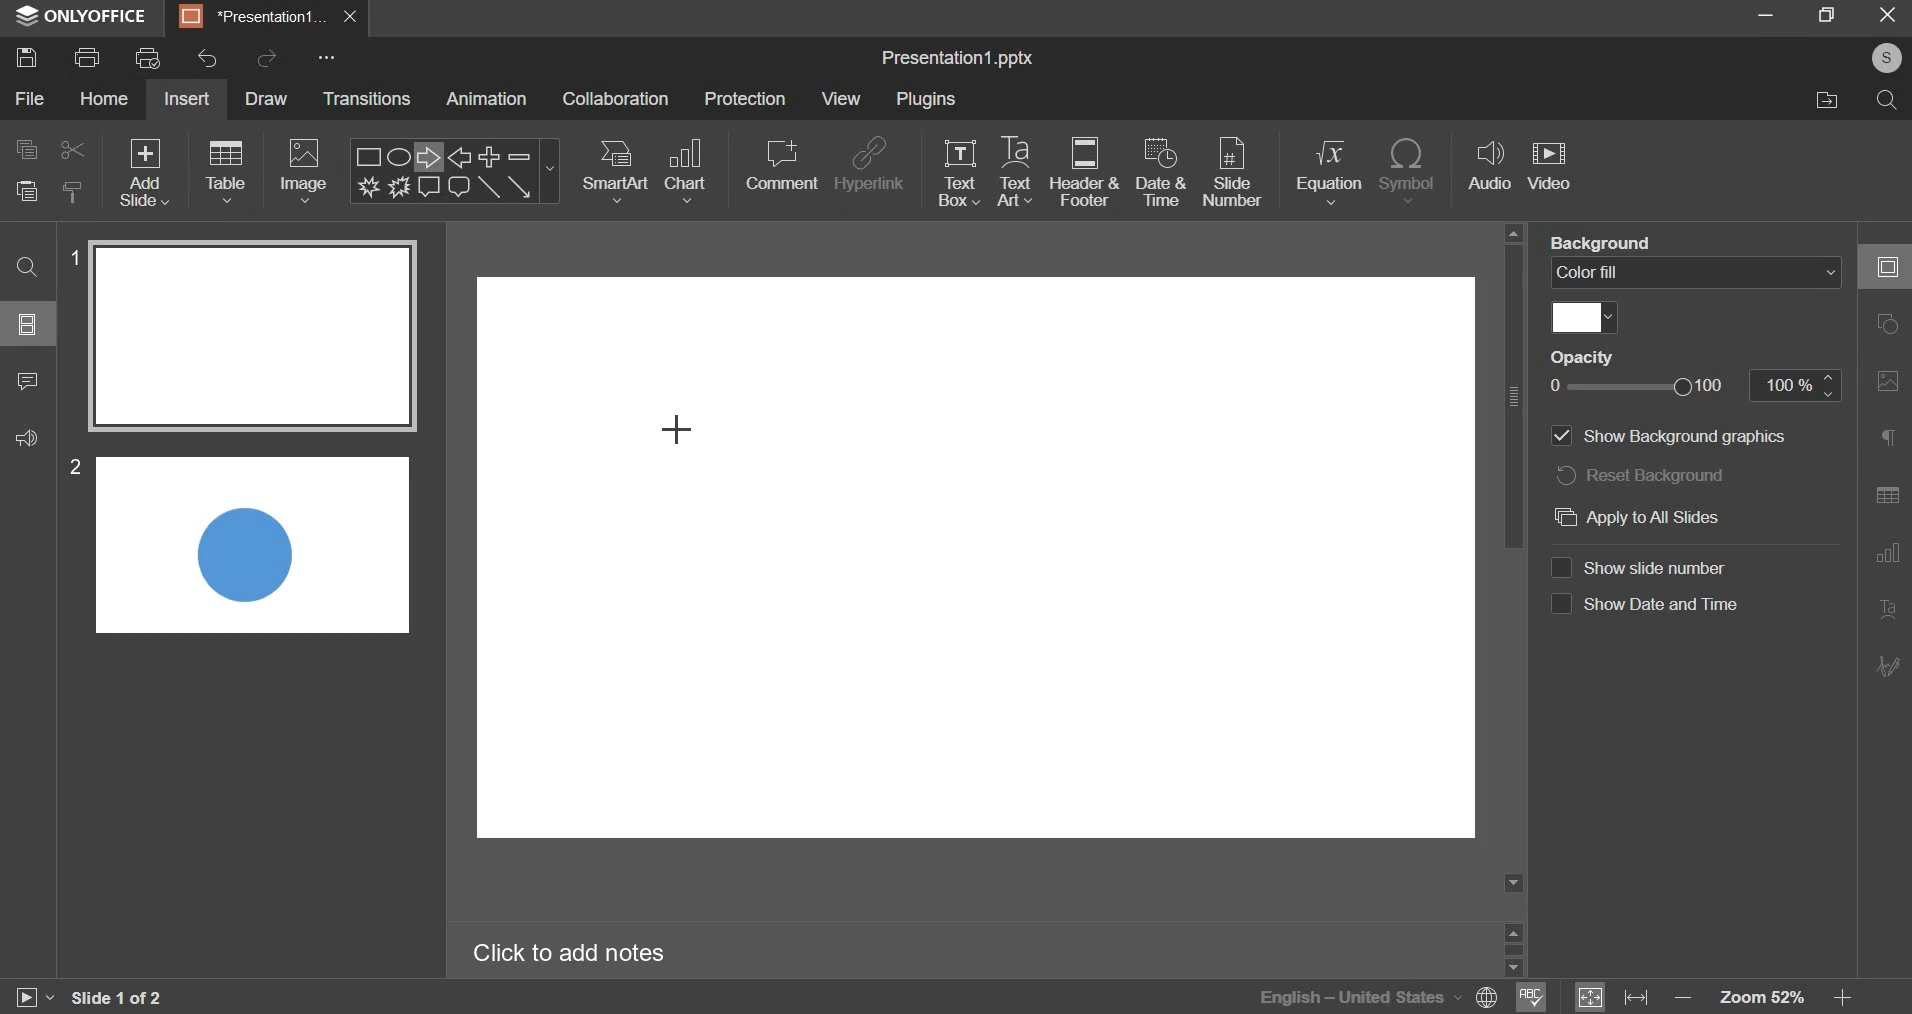 The width and height of the screenshot is (1912, 1014). What do you see at coordinates (1514, 399) in the screenshot?
I see `vertical scrollbar` at bounding box center [1514, 399].